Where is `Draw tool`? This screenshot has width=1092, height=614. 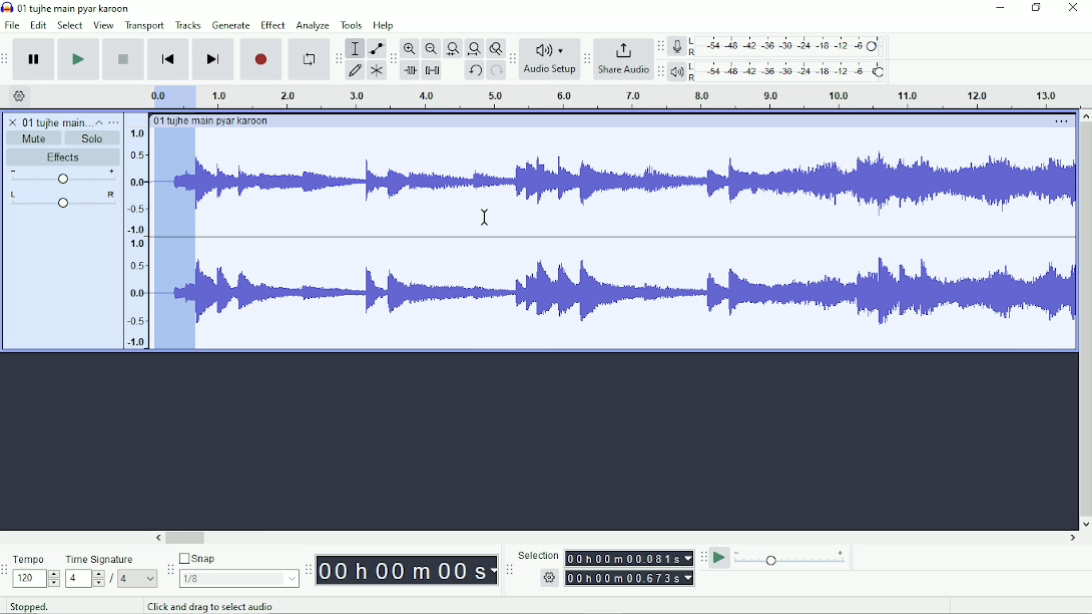 Draw tool is located at coordinates (356, 71).